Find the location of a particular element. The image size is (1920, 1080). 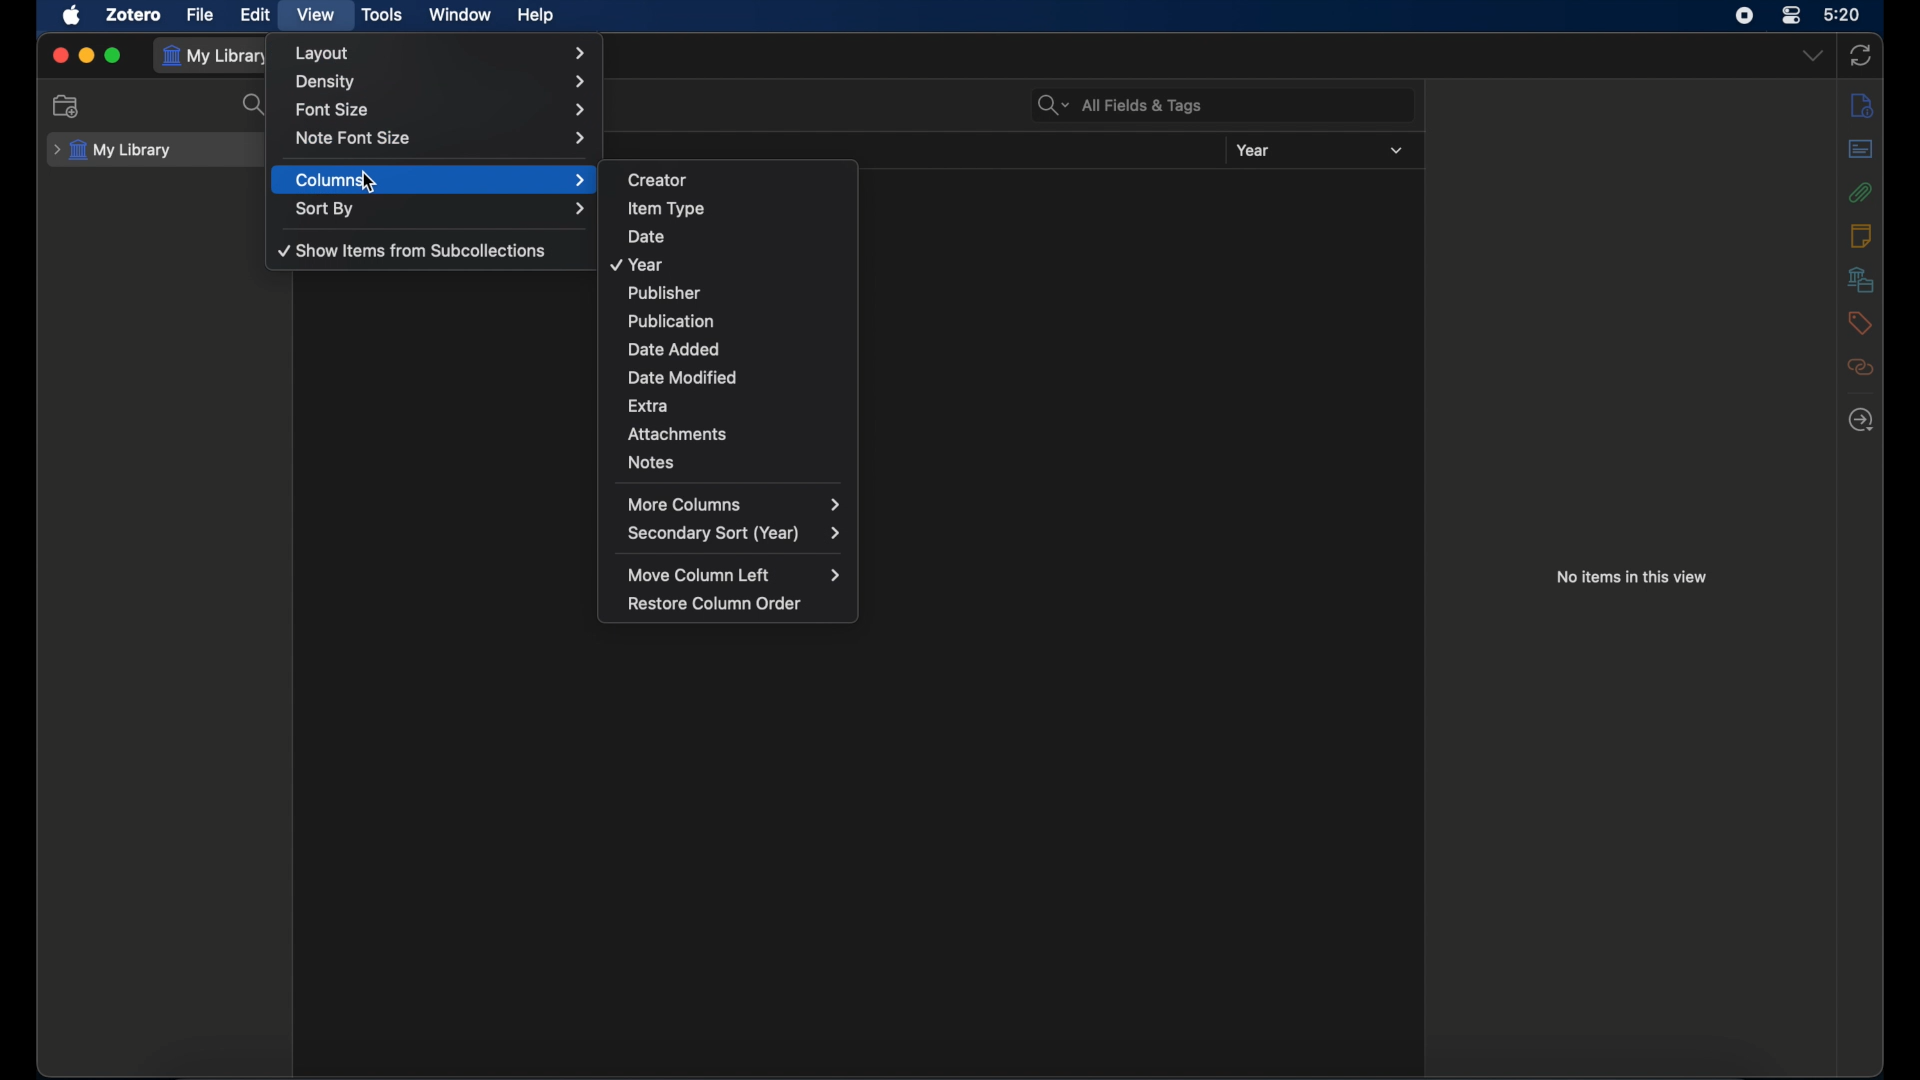

publication is located at coordinates (740, 317).